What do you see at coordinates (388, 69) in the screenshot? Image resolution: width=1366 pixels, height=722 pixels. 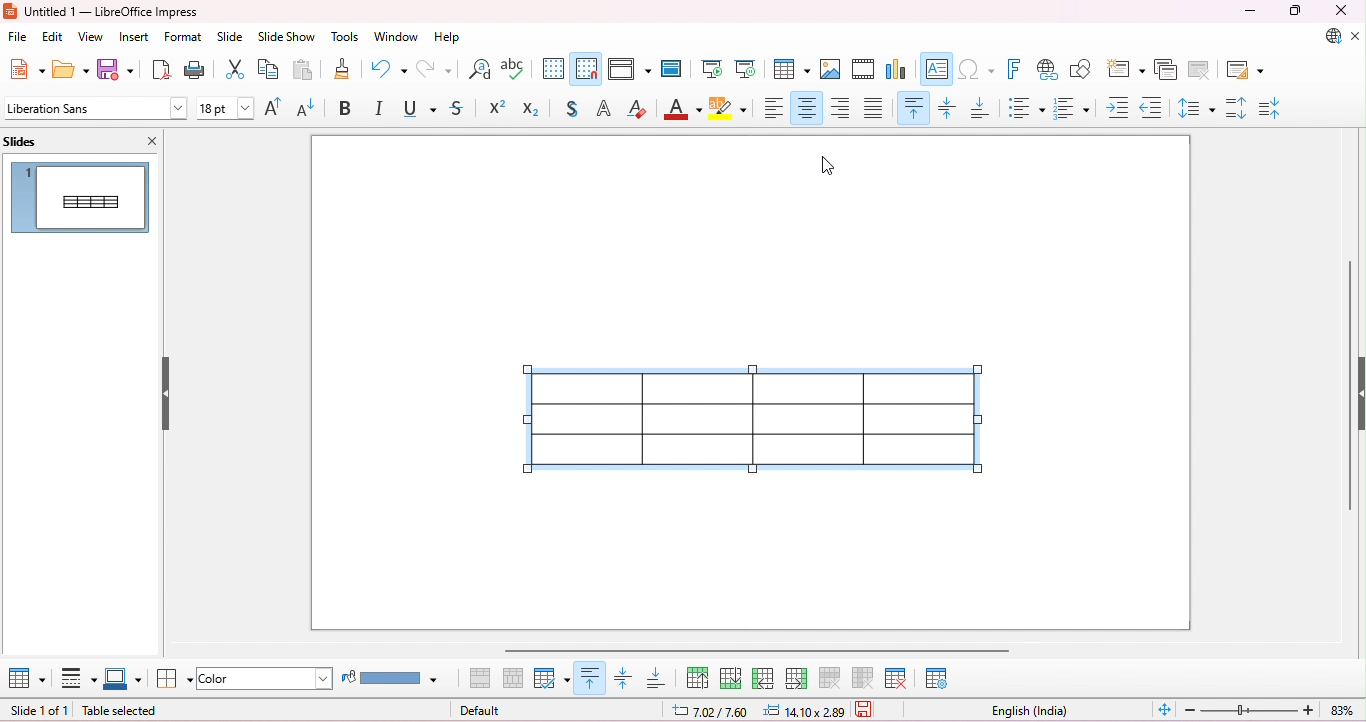 I see `undo` at bounding box center [388, 69].